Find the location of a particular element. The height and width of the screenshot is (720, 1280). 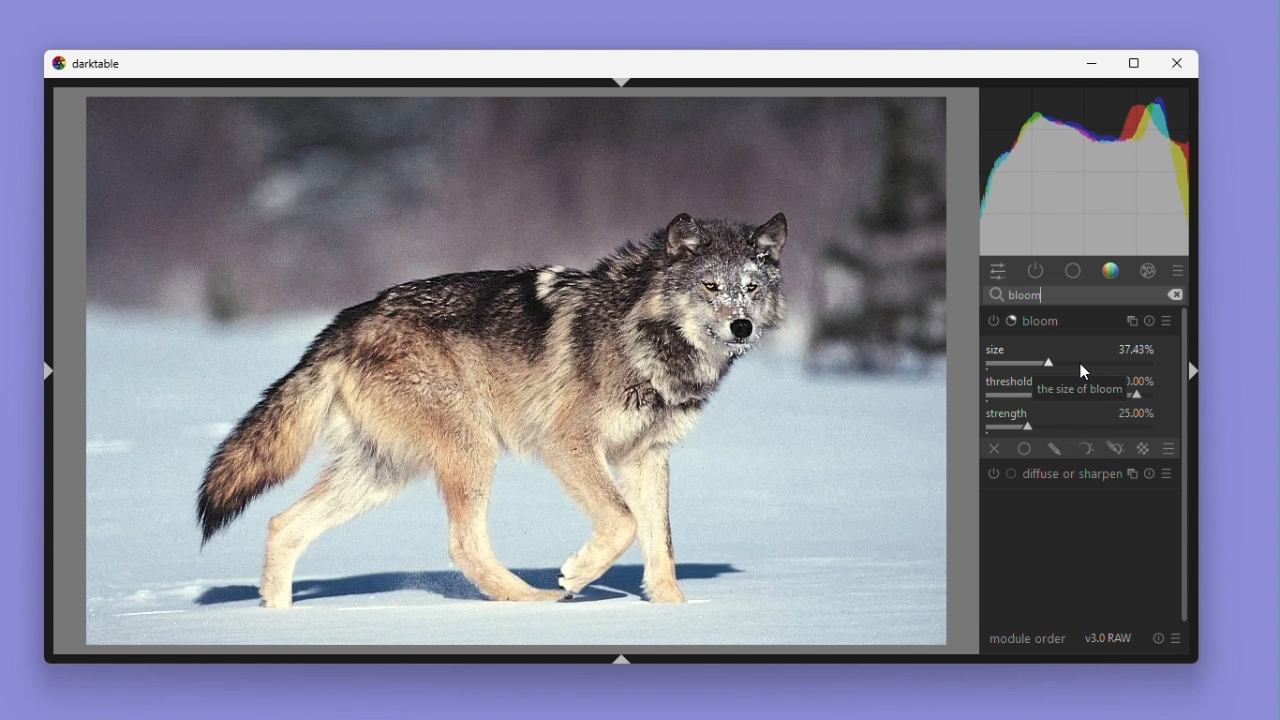

Search Bar is located at coordinates (1082, 295).